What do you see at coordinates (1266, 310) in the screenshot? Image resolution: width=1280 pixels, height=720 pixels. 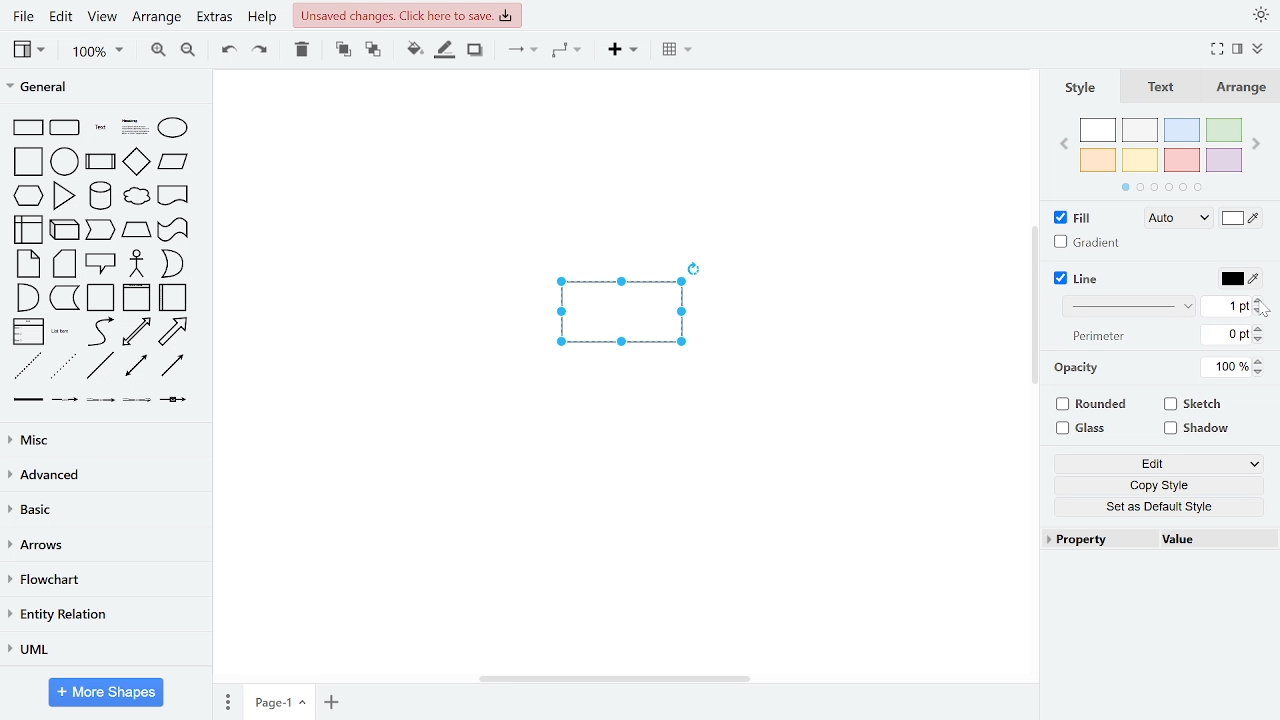 I see `cursor` at bounding box center [1266, 310].